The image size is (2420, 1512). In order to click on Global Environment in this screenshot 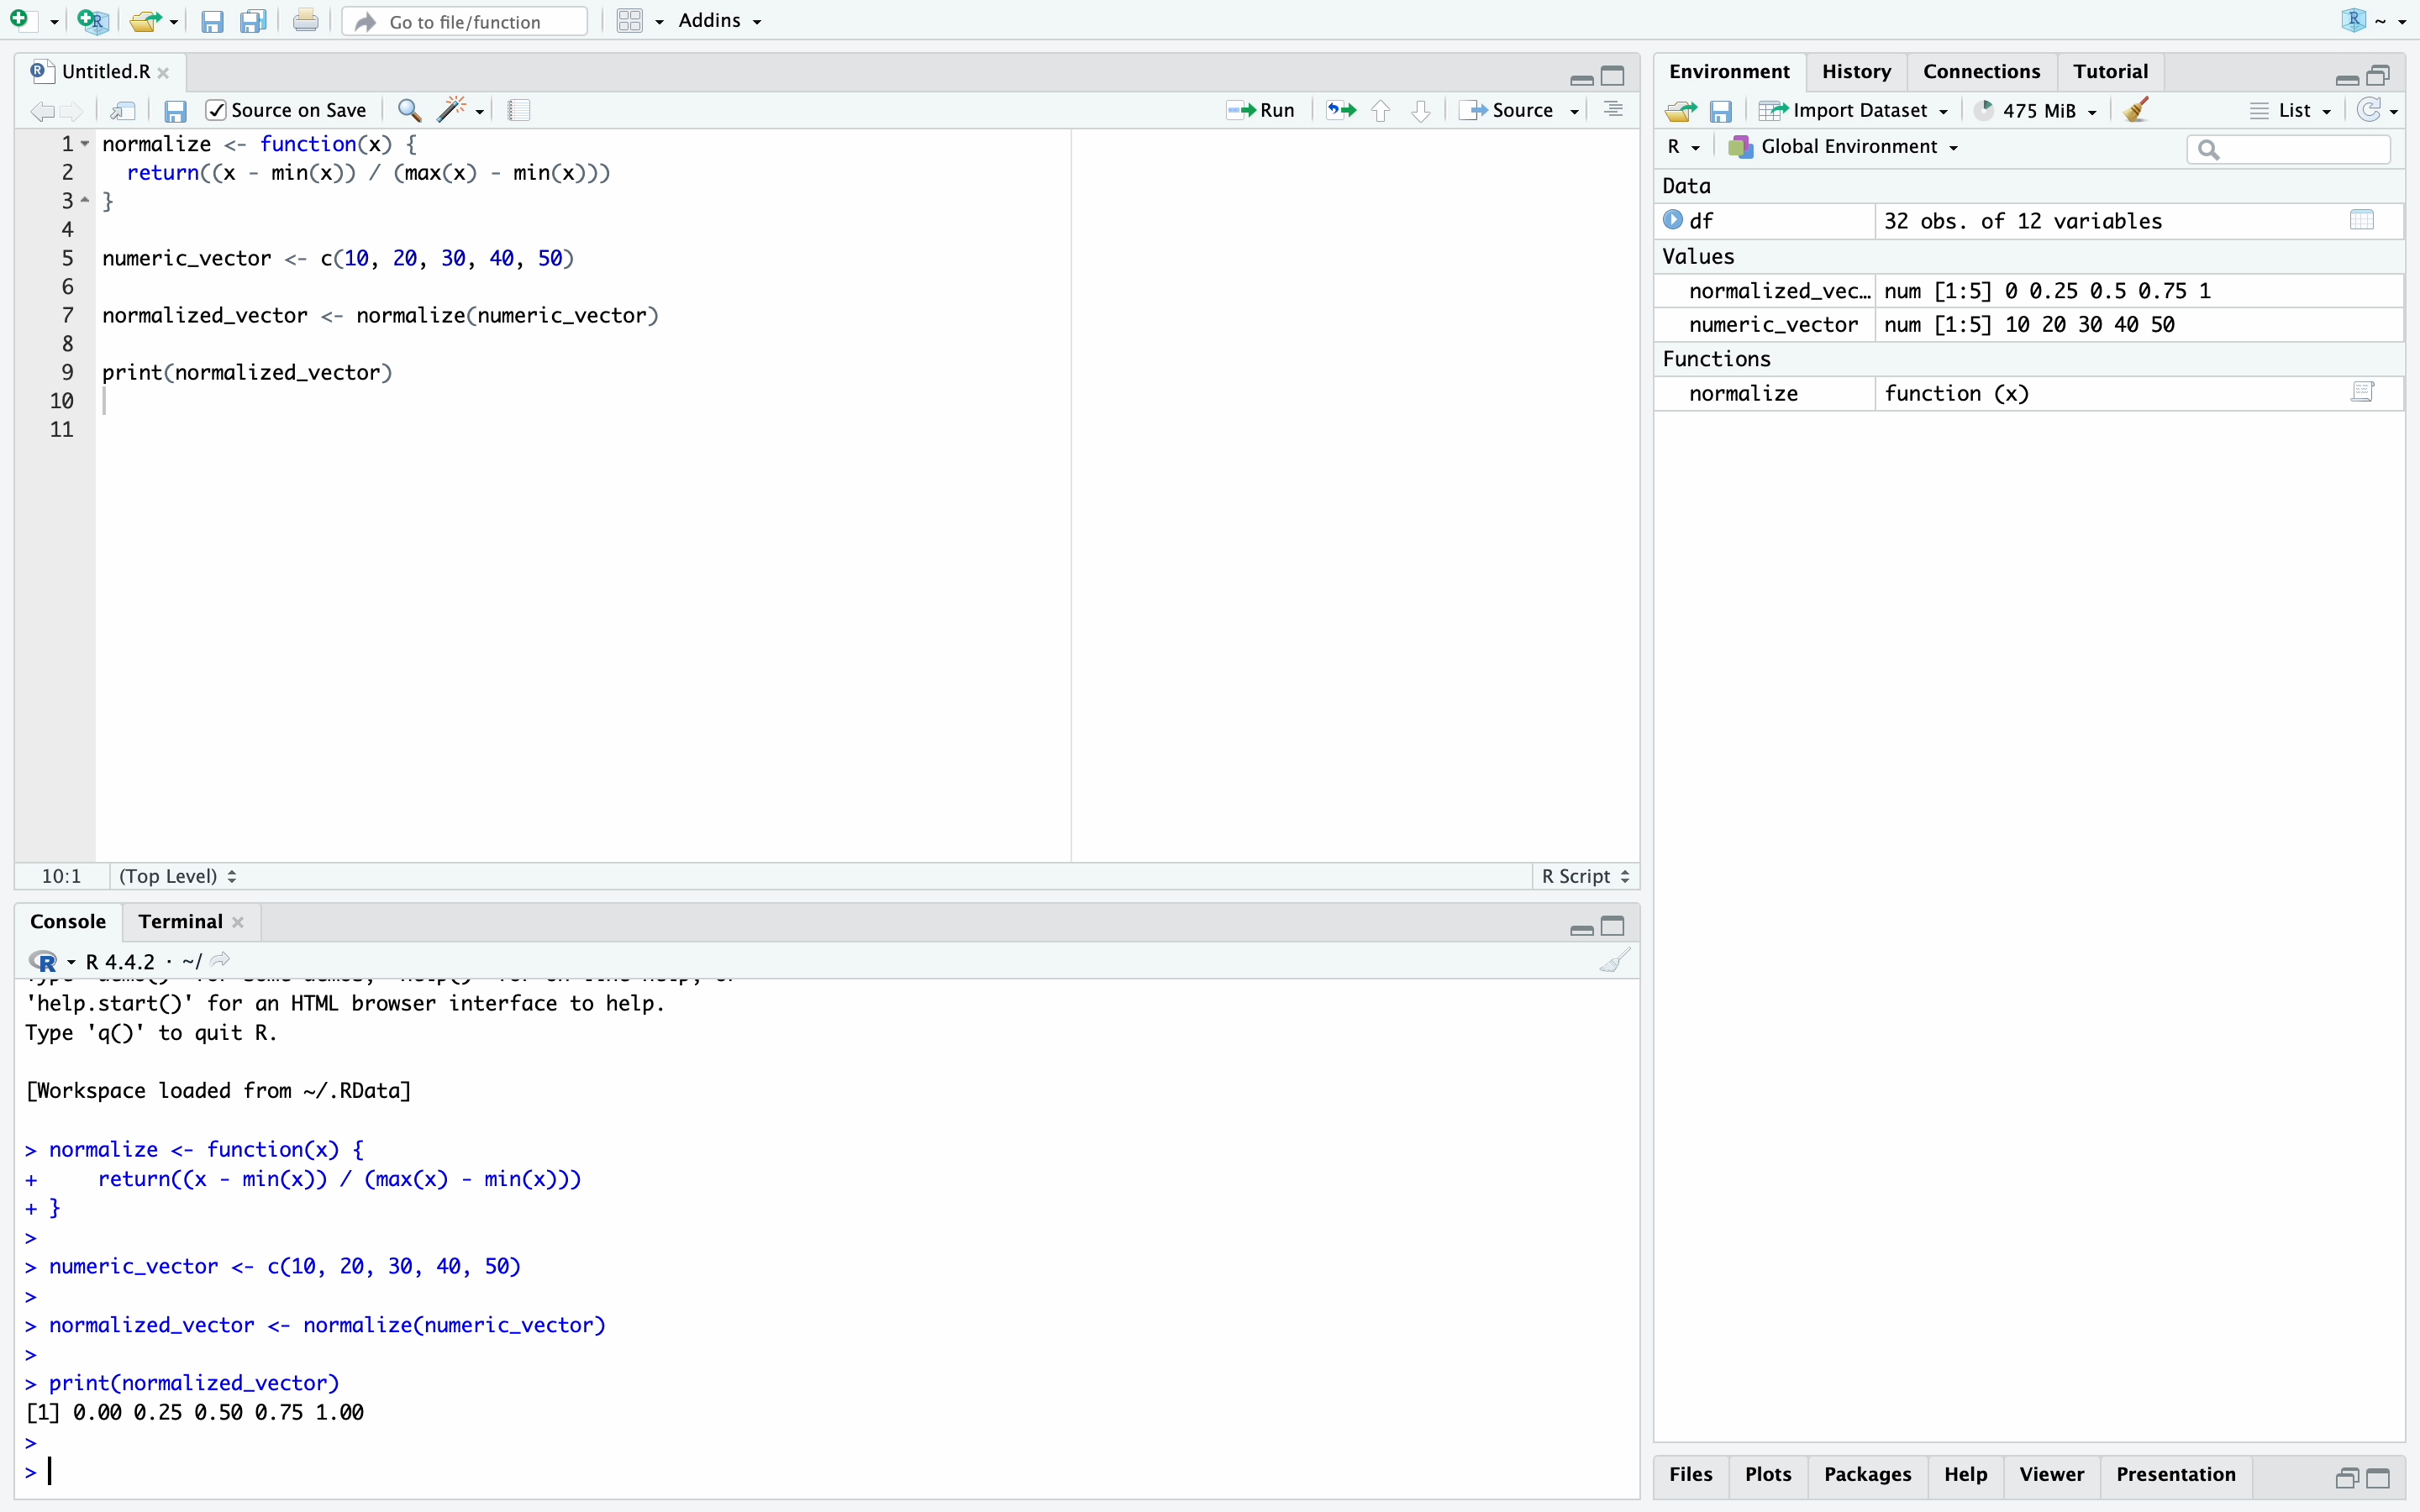, I will do `click(1841, 147)`.